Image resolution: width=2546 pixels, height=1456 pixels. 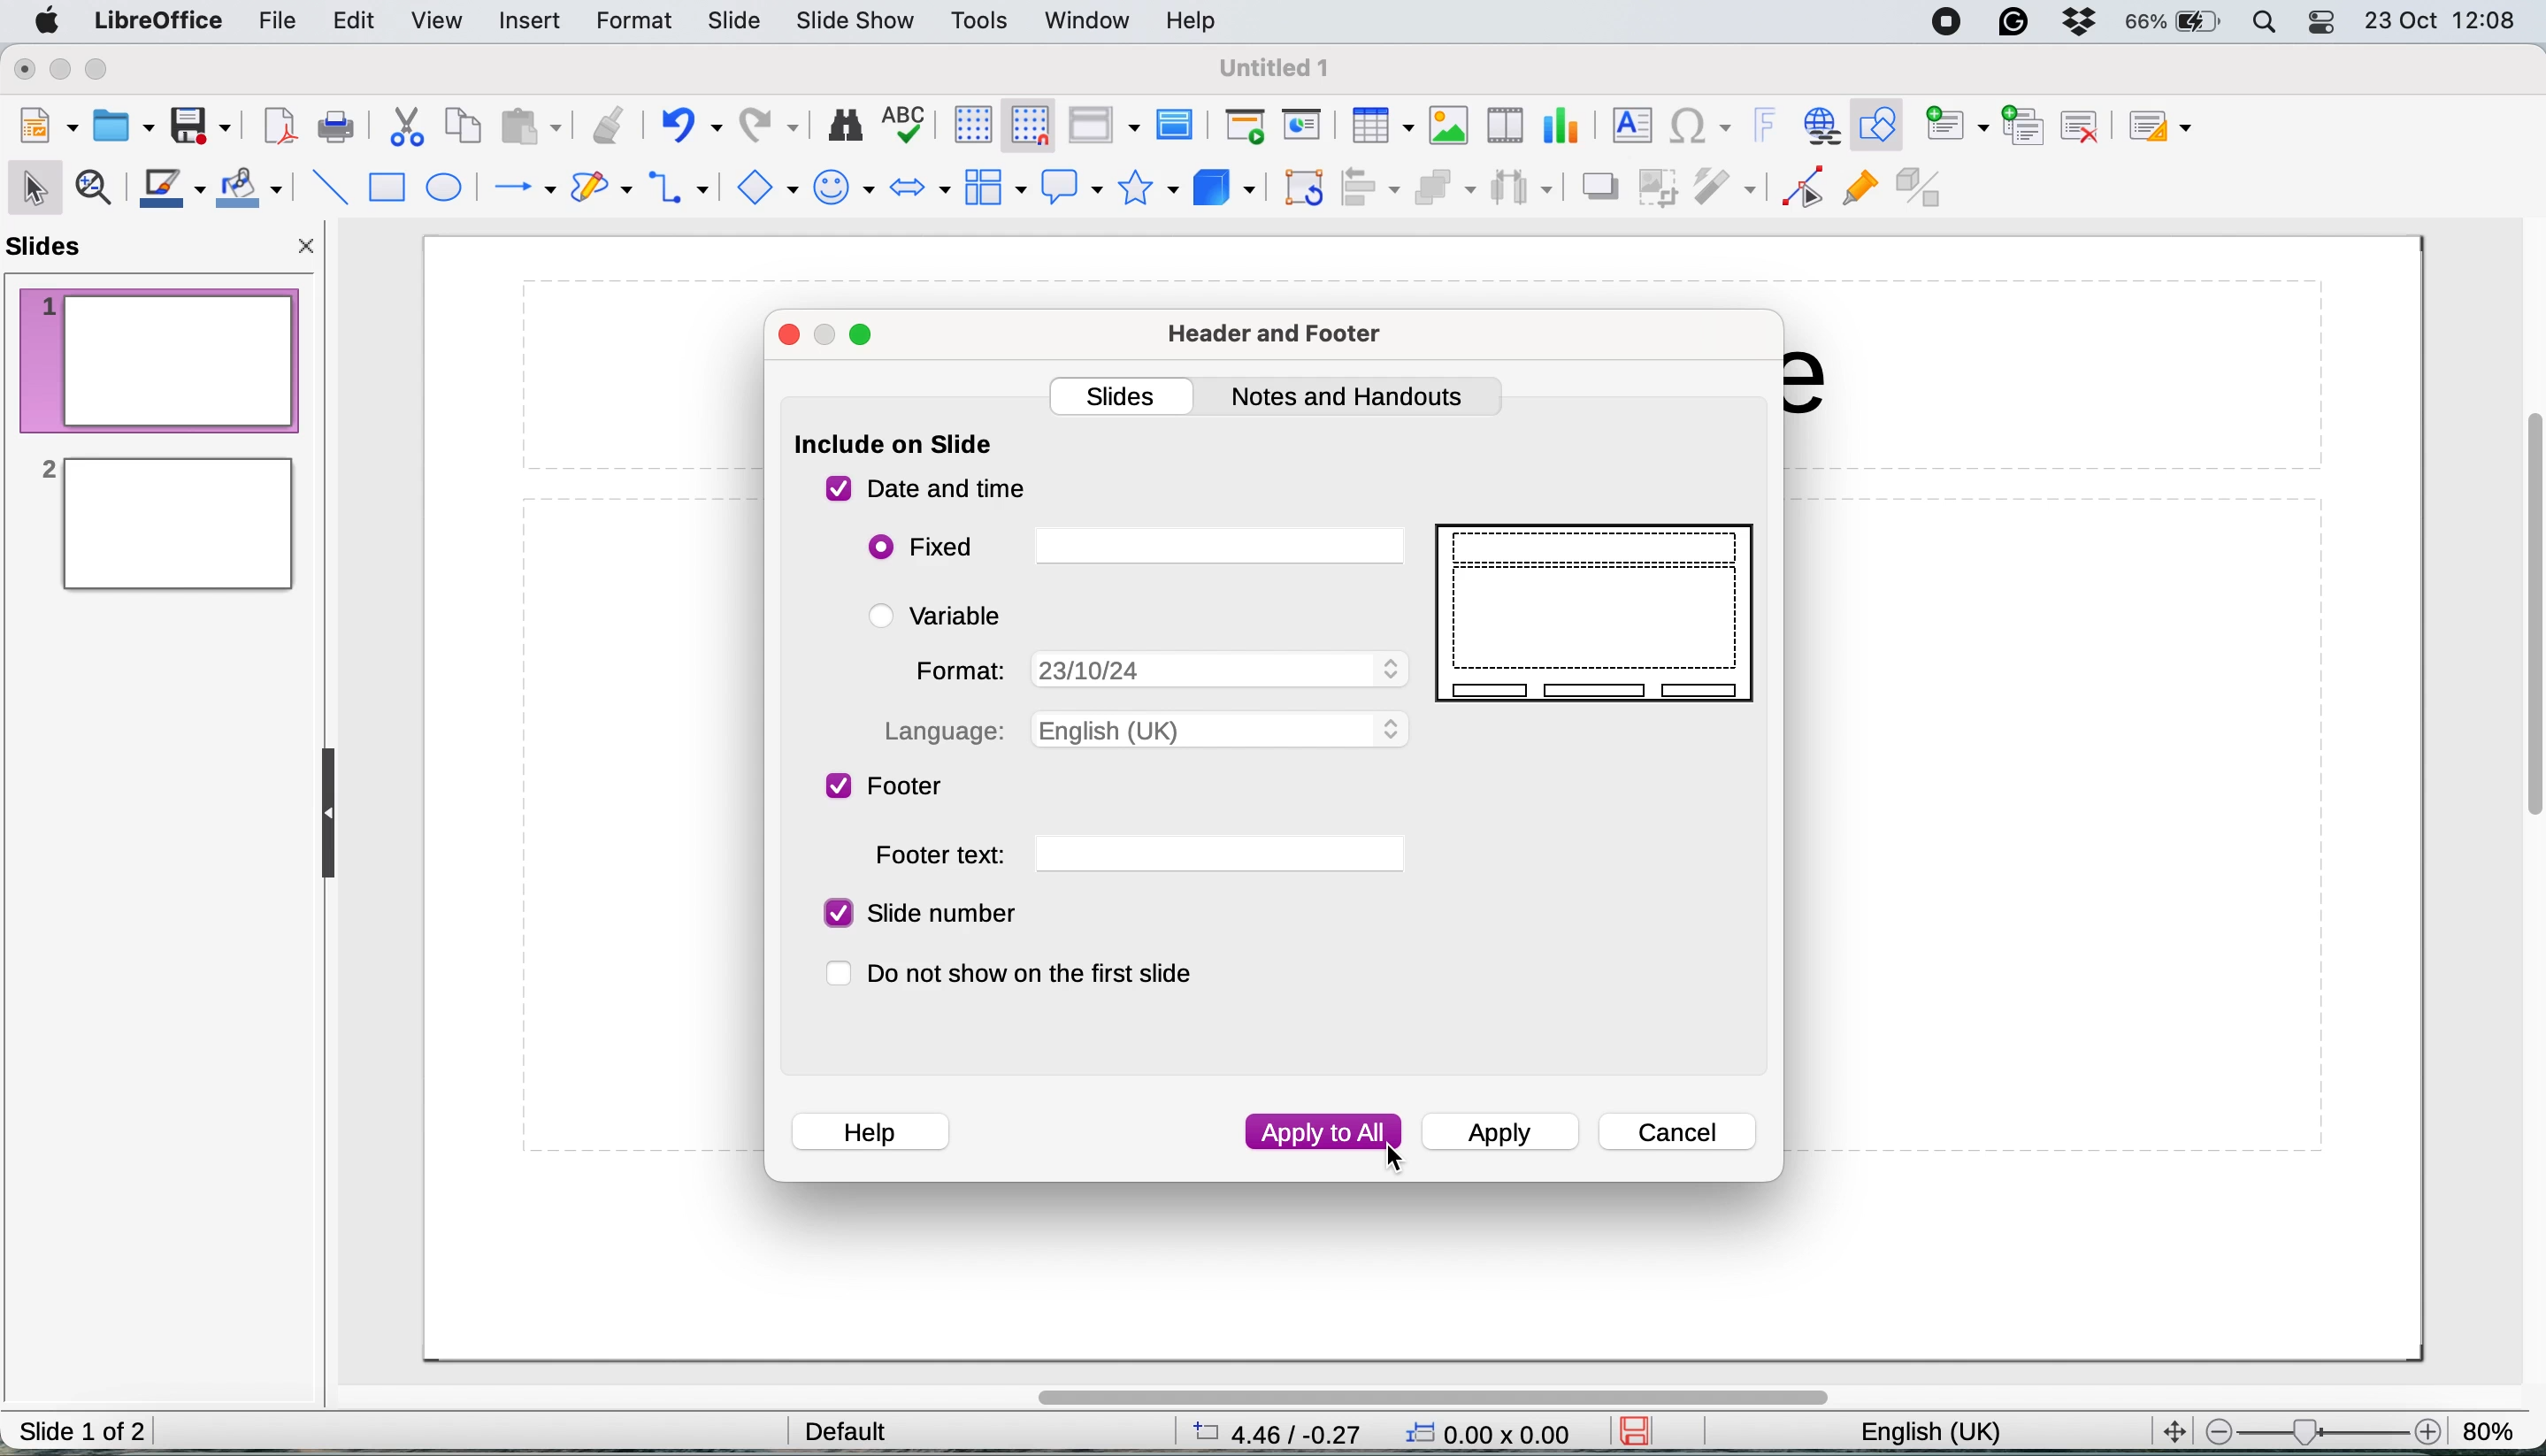 I want to click on footer, so click(x=888, y=789).